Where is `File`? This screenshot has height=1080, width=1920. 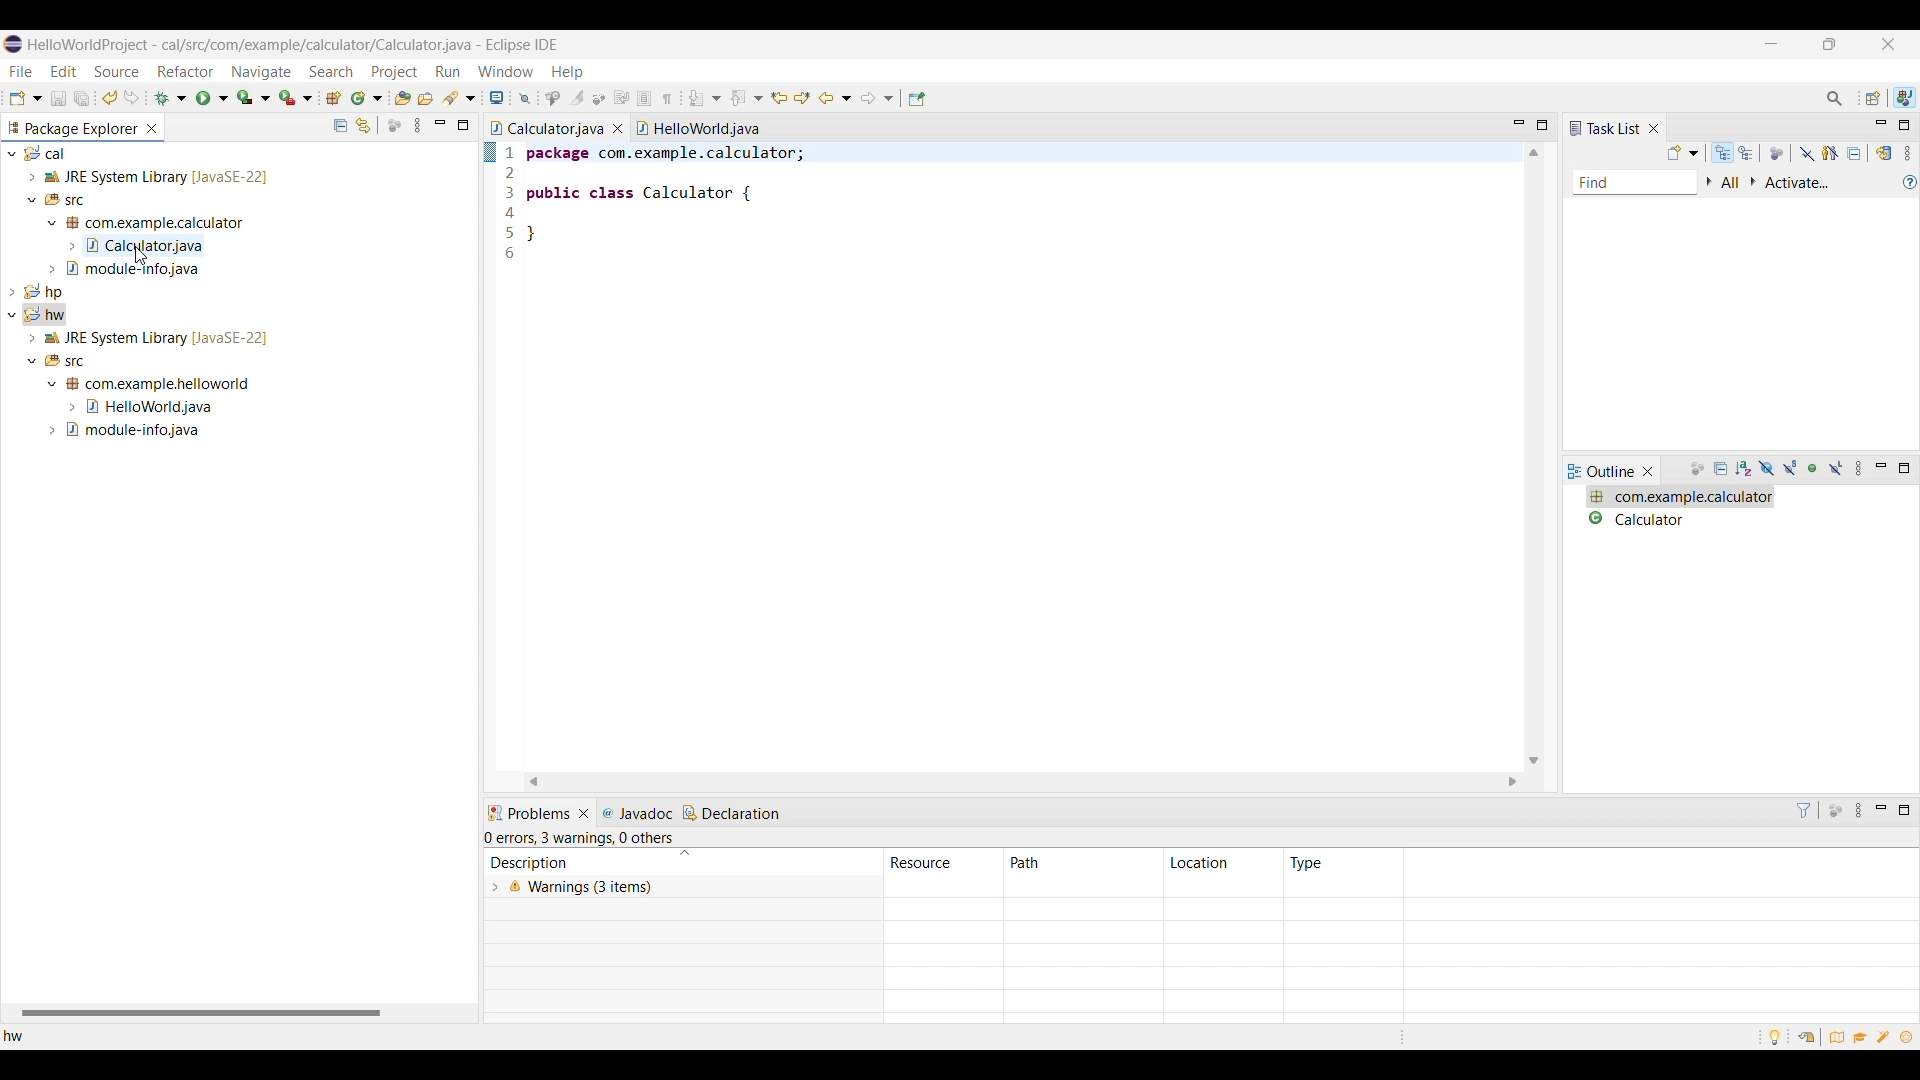
File is located at coordinates (21, 71).